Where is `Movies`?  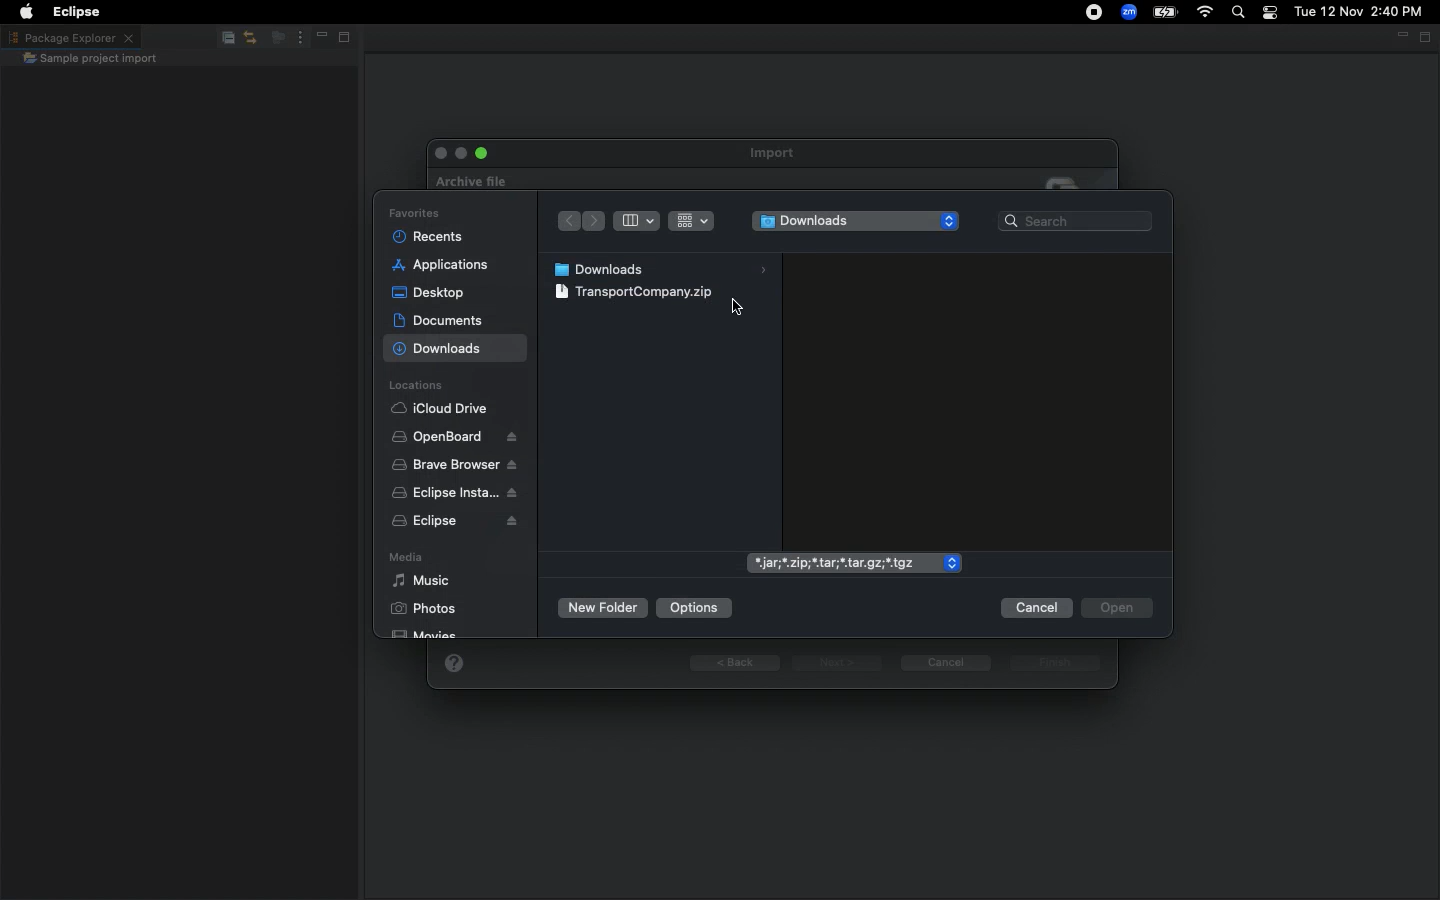
Movies is located at coordinates (433, 635).